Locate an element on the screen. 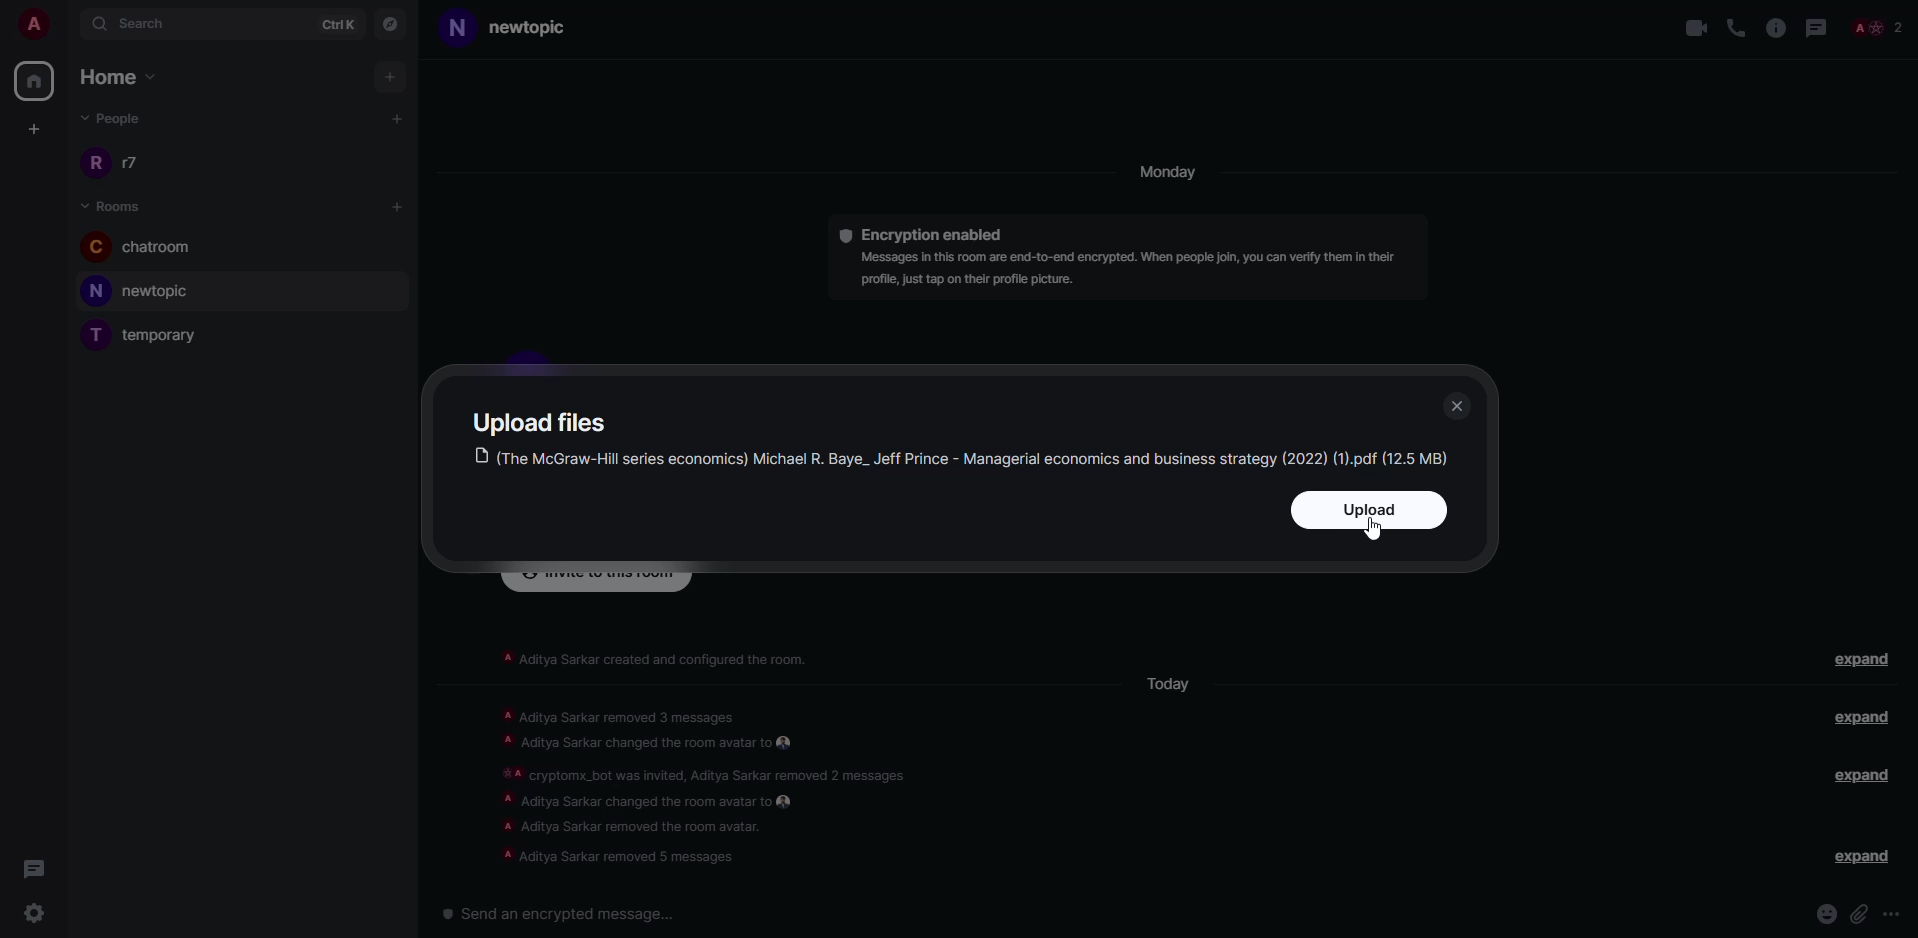 Image resolution: width=1918 pixels, height=938 pixels. expand is located at coordinates (1859, 718).